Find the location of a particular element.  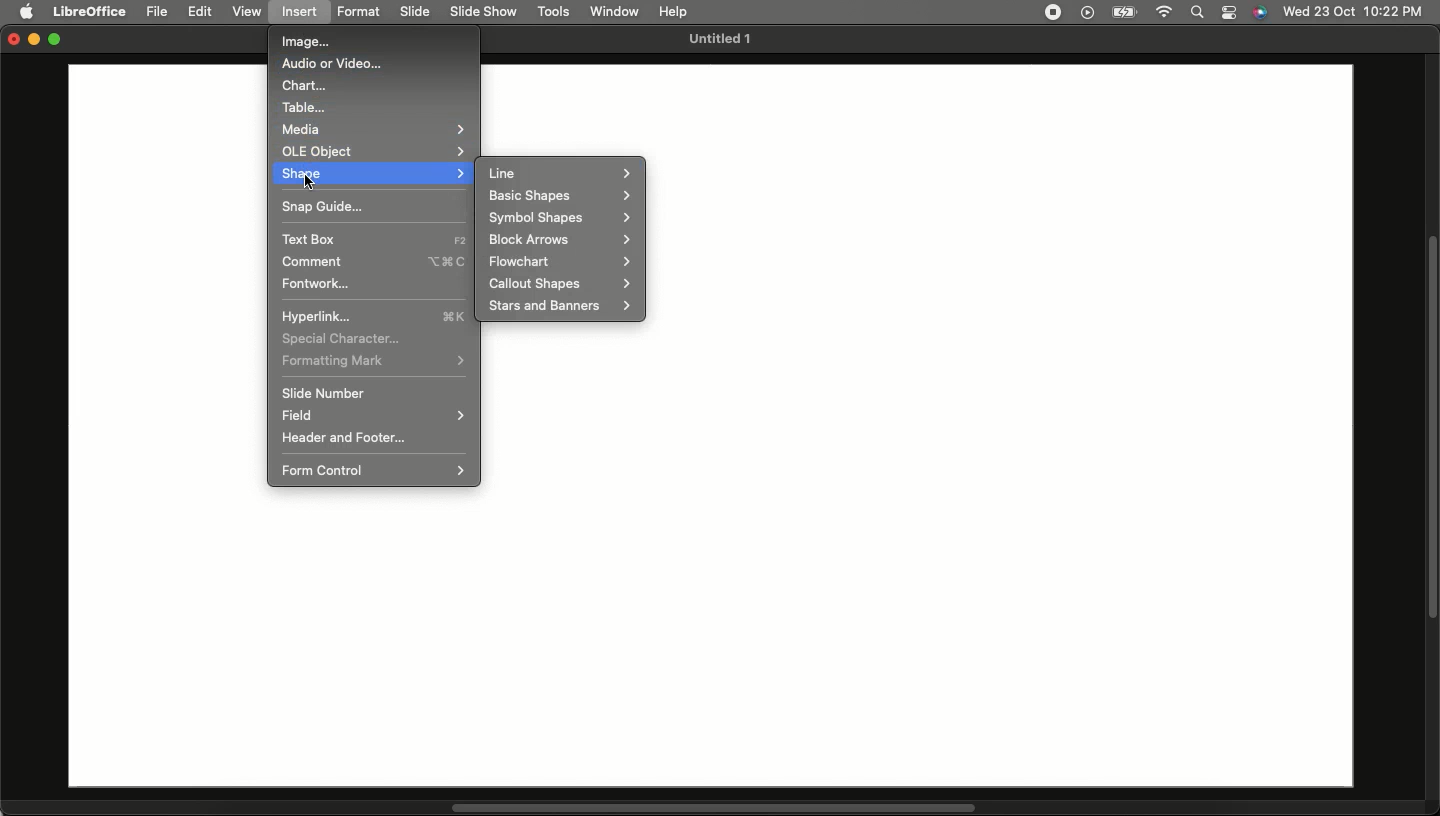

Date/time is located at coordinates (1353, 11).